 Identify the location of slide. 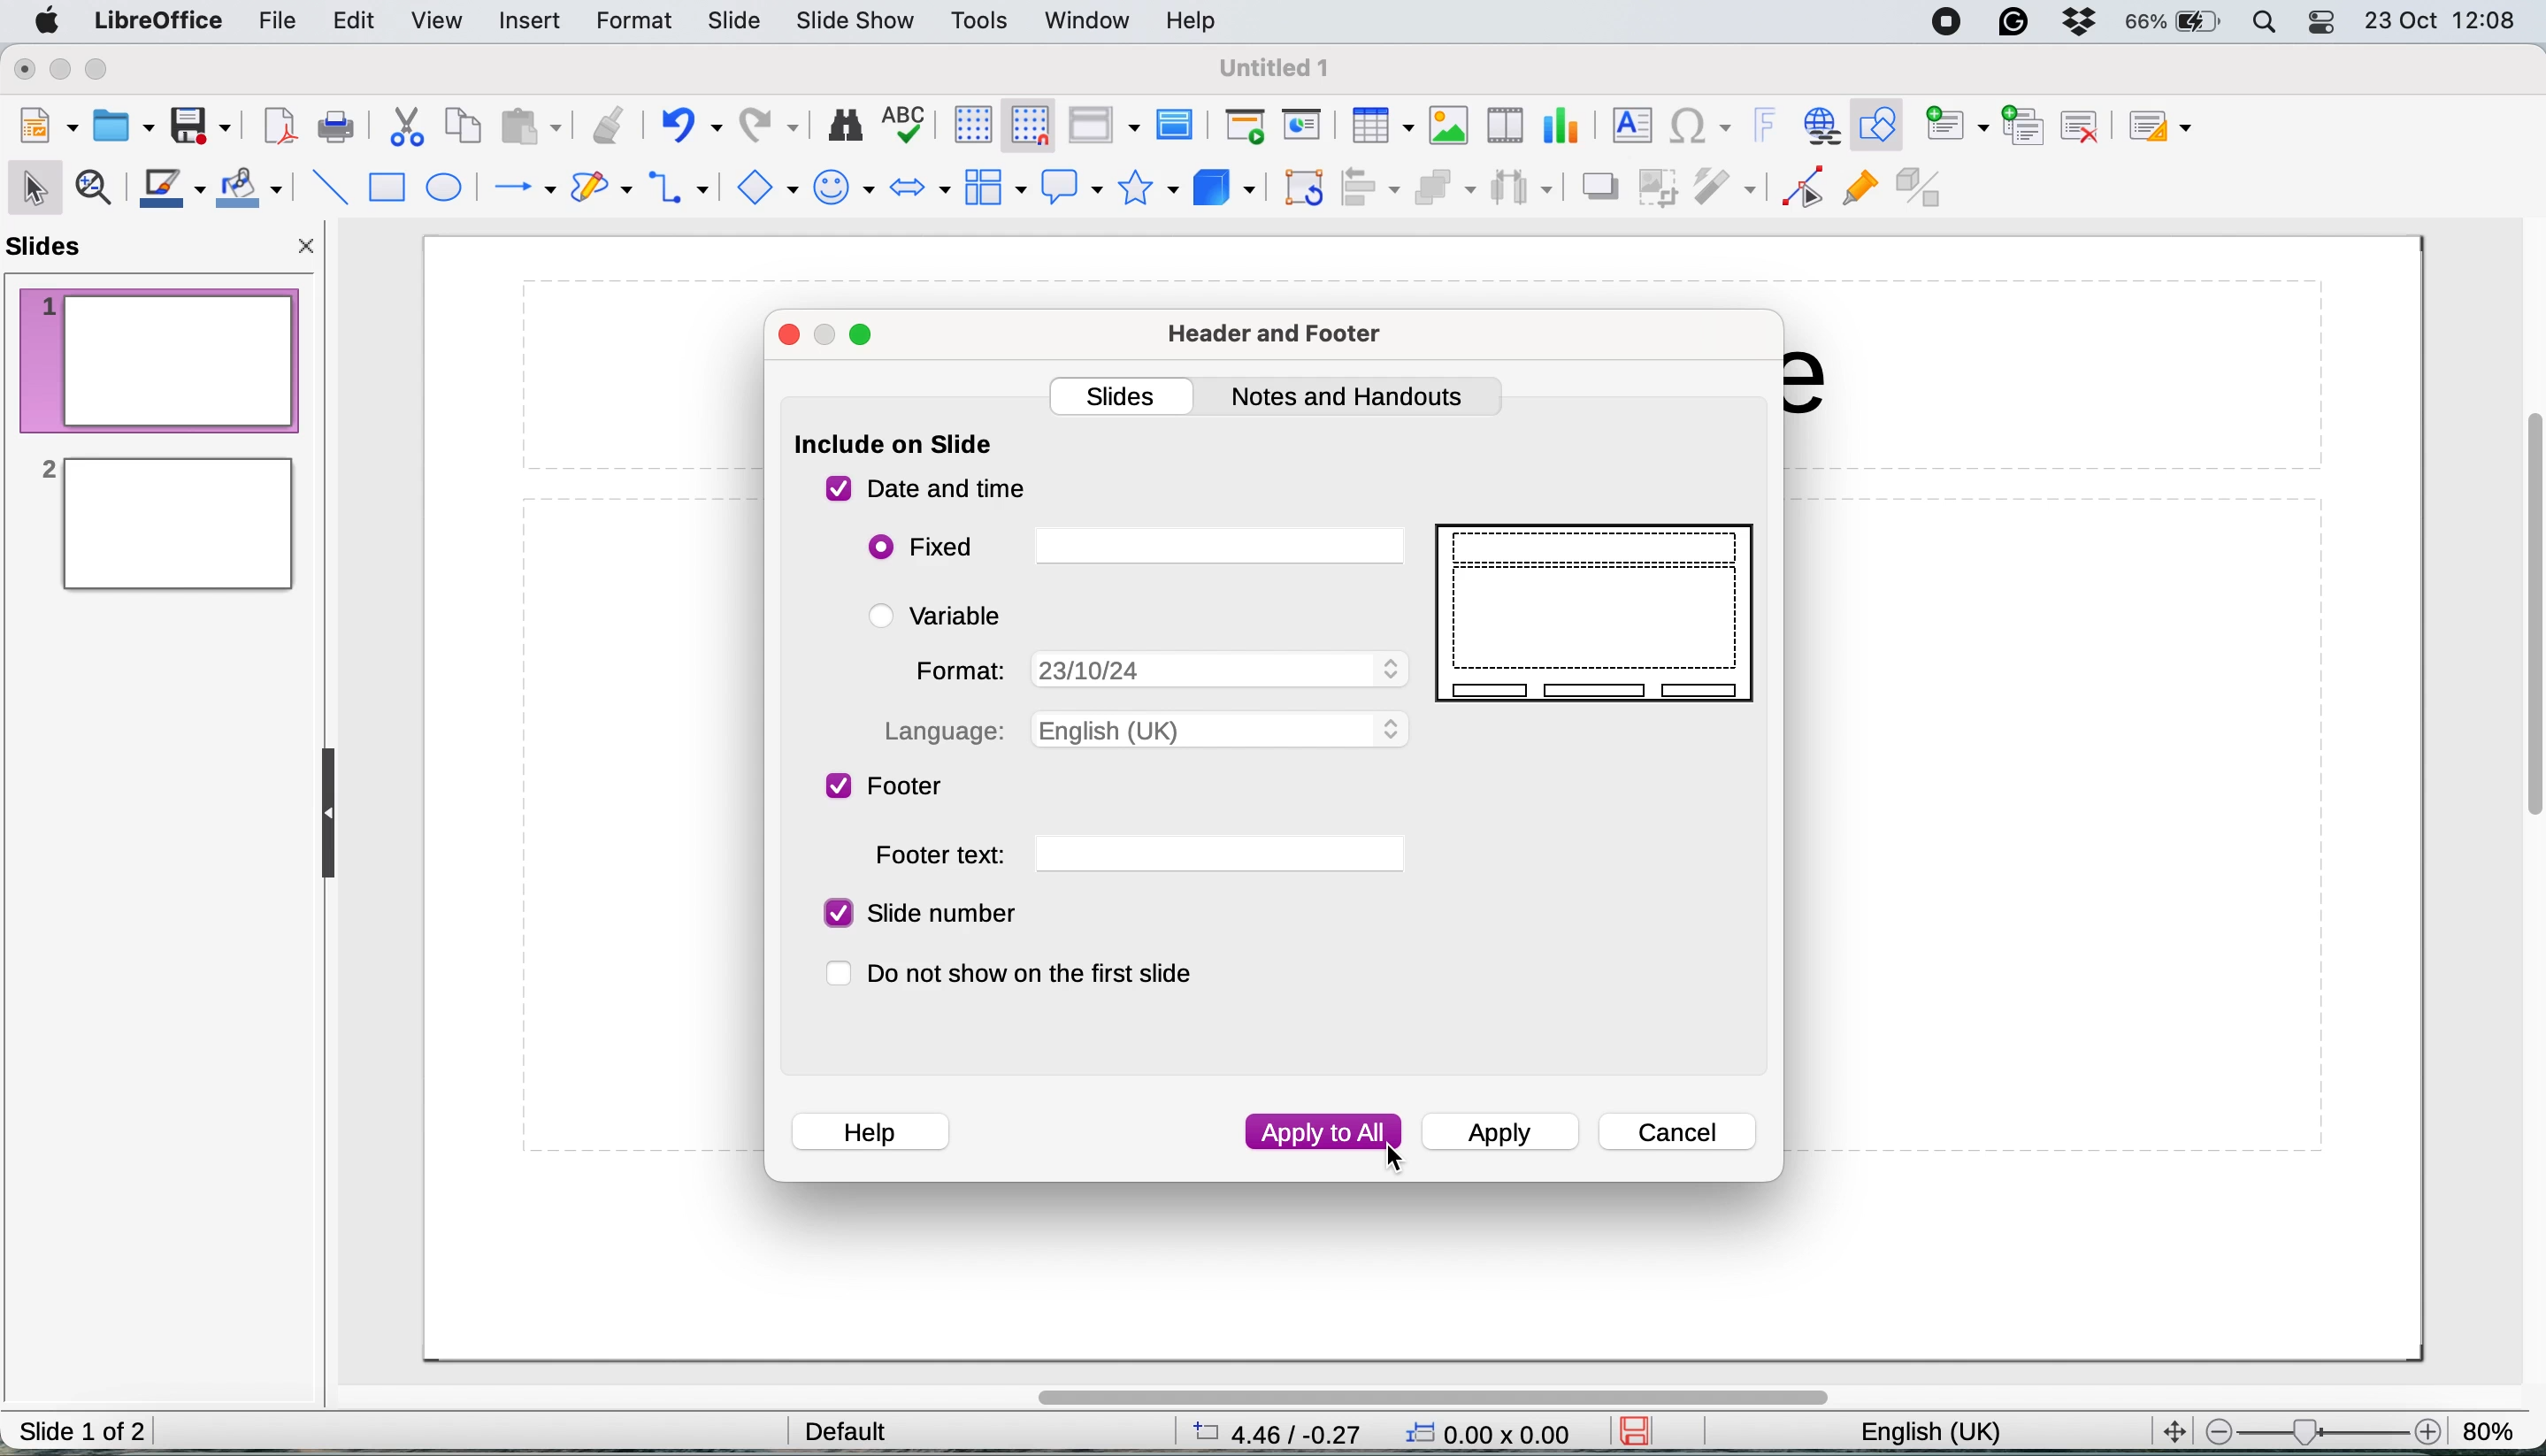
(1601, 614).